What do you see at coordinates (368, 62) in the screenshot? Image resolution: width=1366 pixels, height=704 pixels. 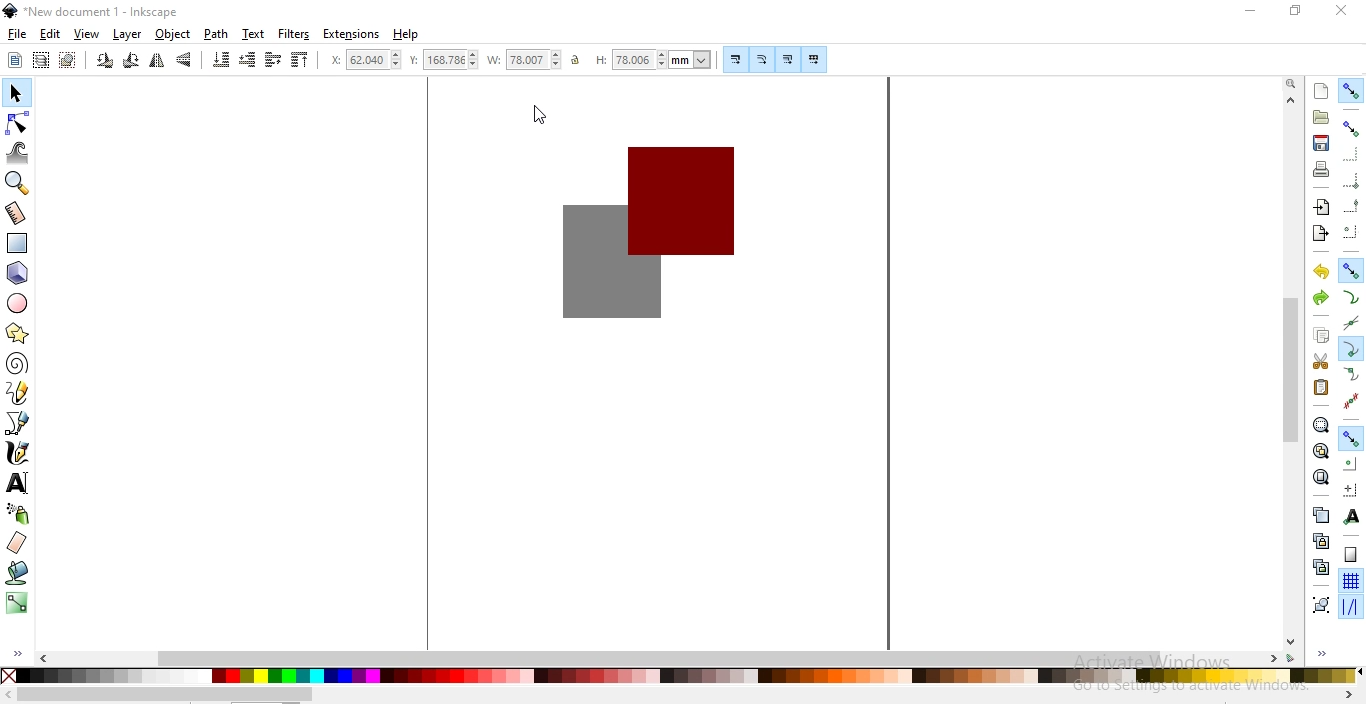 I see `horizontal coordinate of selection` at bounding box center [368, 62].